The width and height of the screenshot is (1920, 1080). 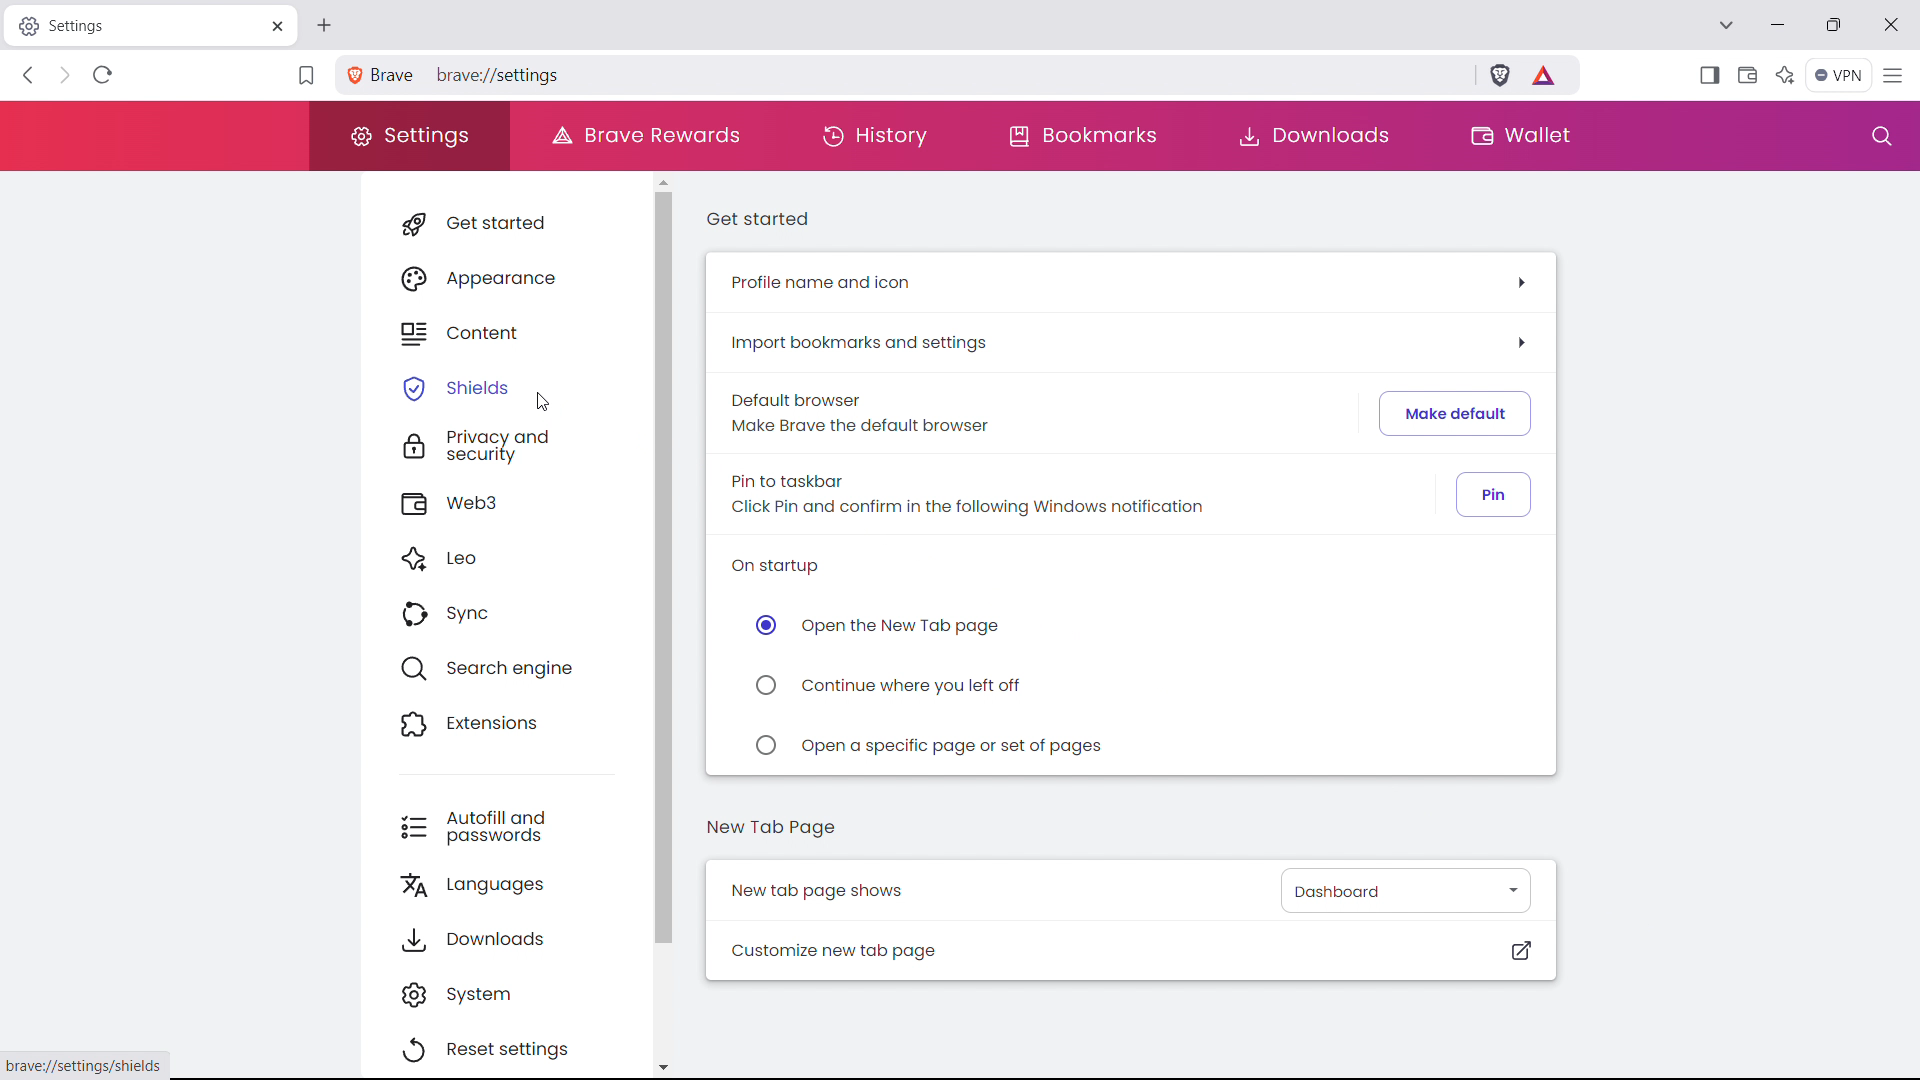 What do you see at coordinates (507, 556) in the screenshot?
I see `leo` at bounding box center [507, 556].